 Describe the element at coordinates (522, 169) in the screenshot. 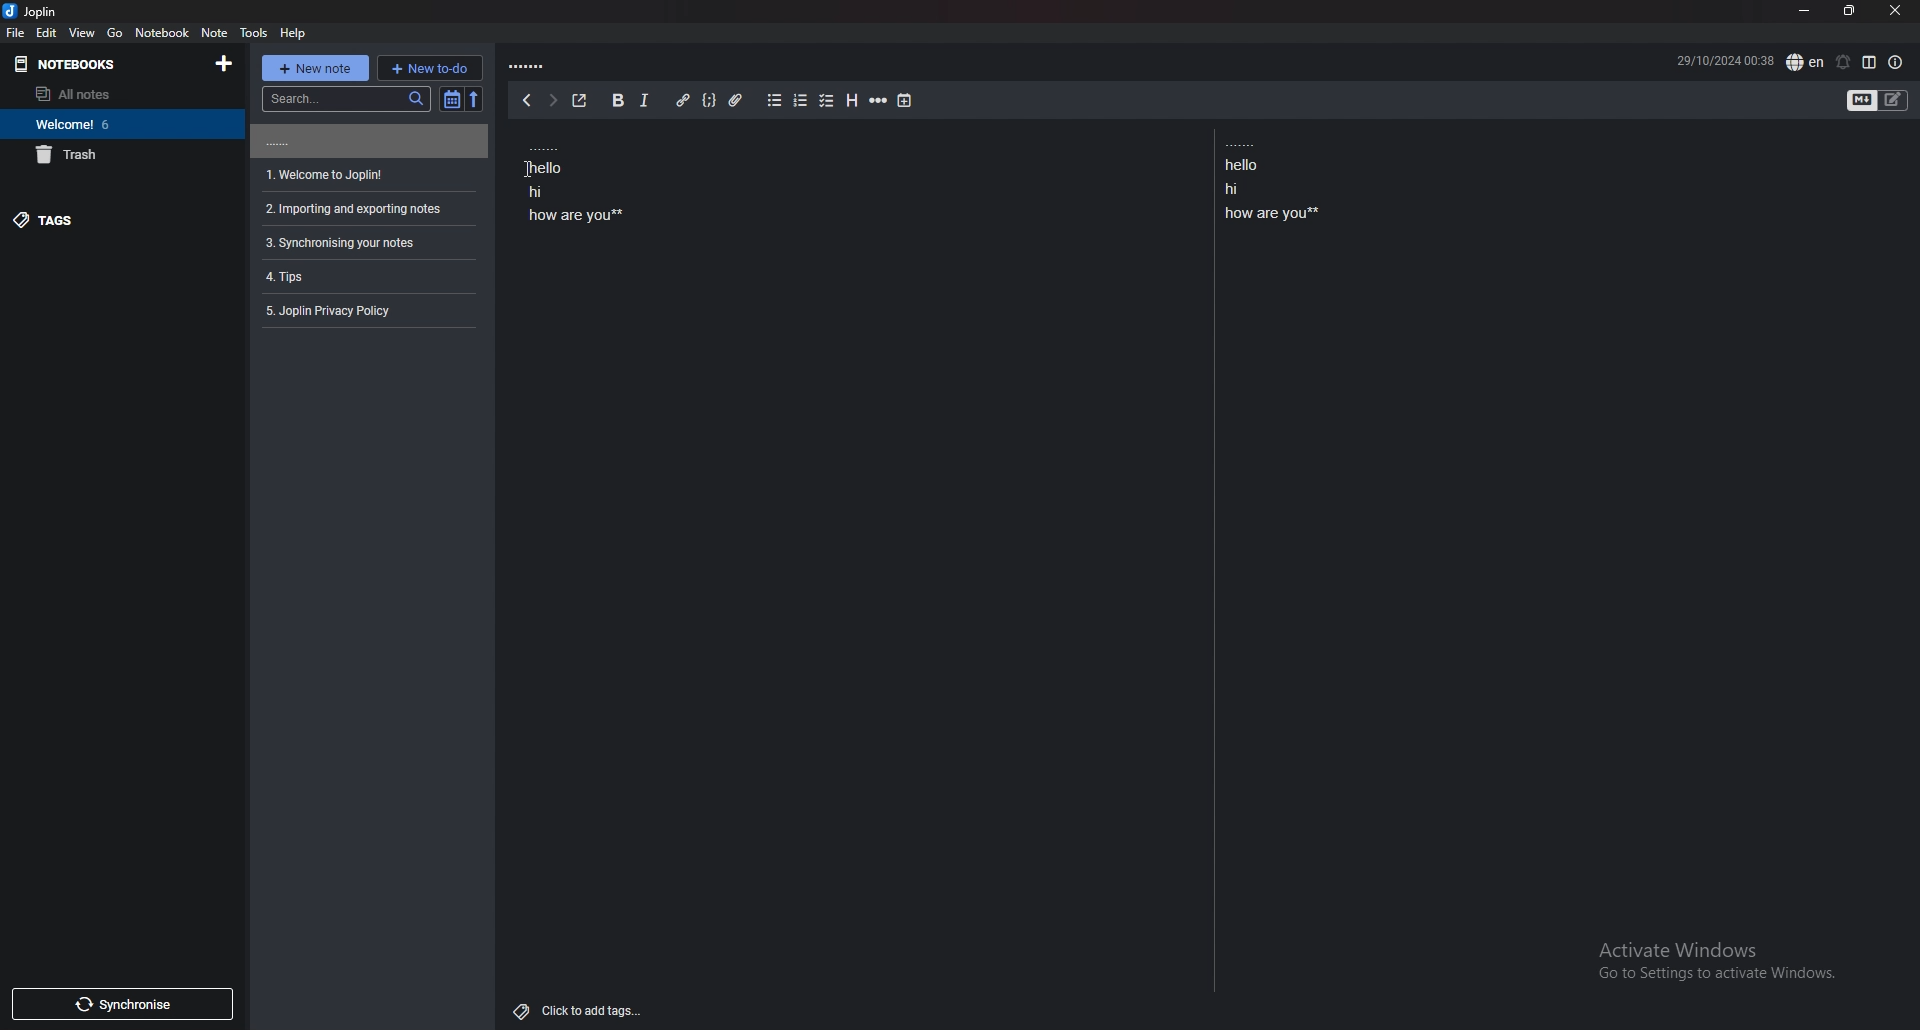

I see `` at that location.